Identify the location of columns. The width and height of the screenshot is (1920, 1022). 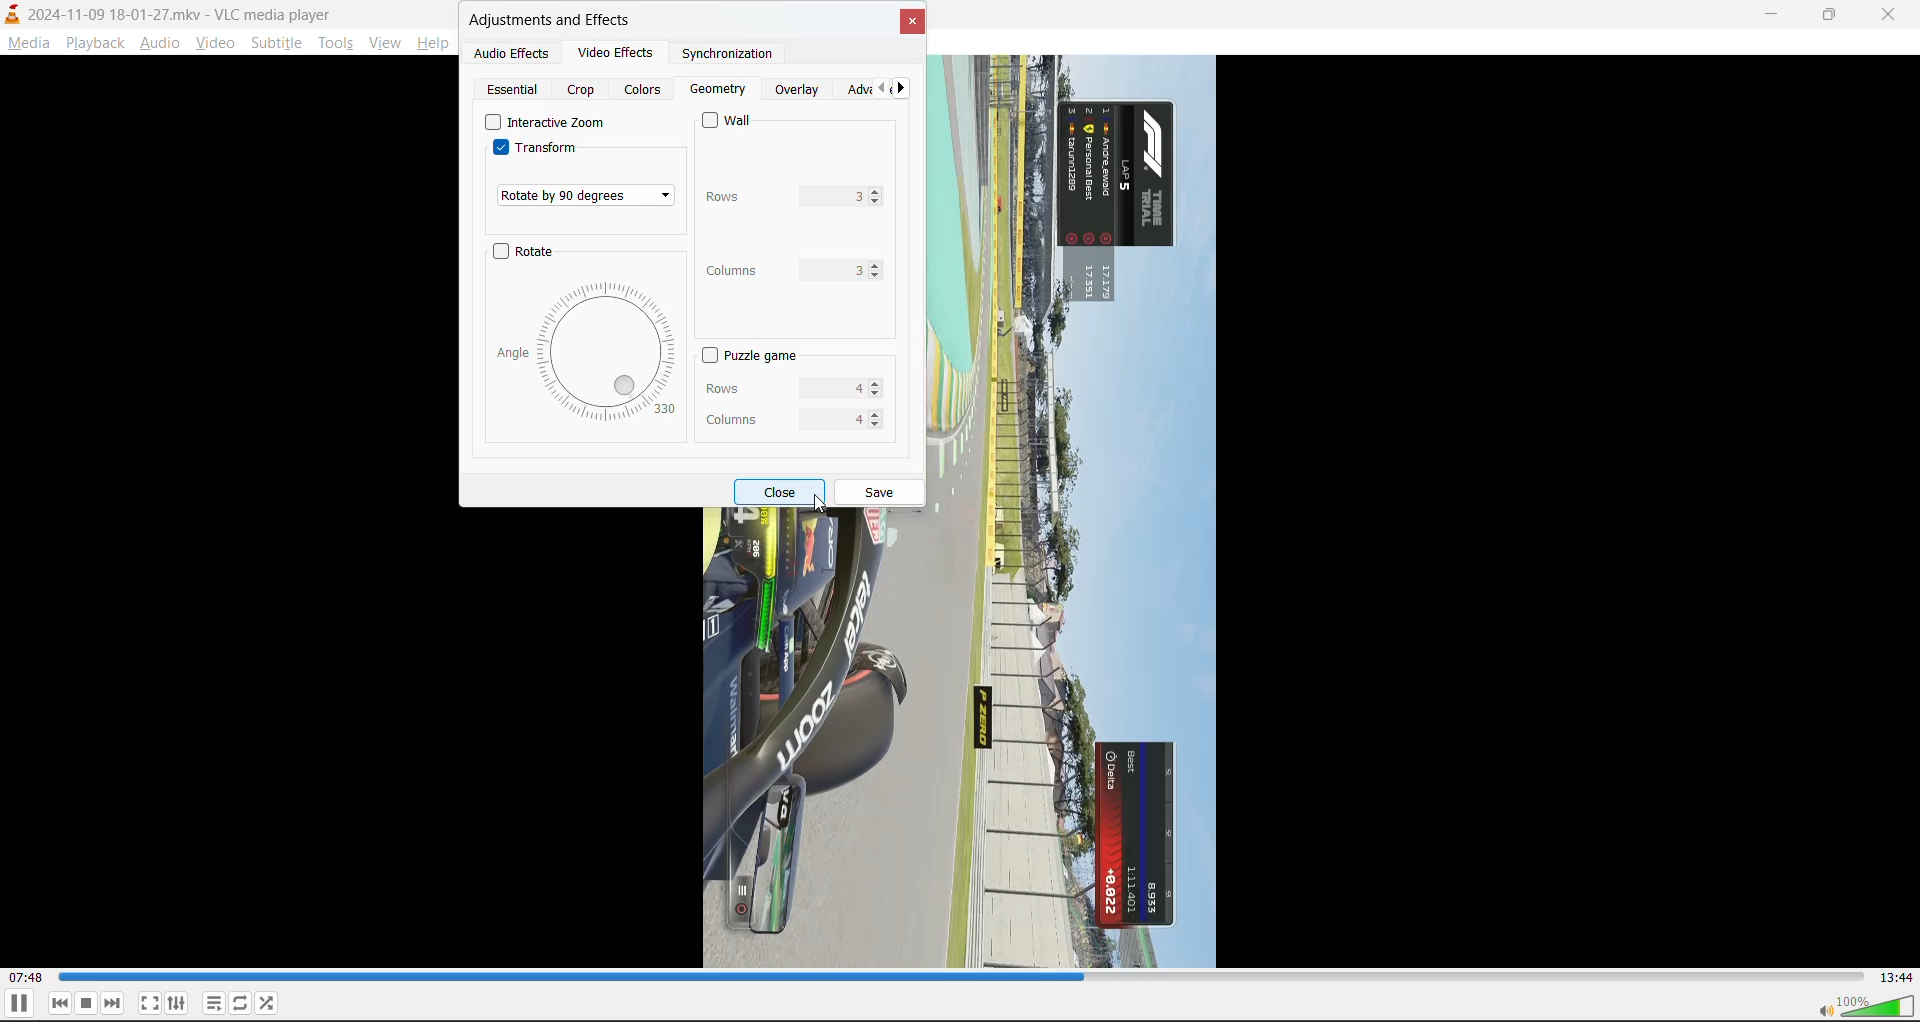
(783, 274).